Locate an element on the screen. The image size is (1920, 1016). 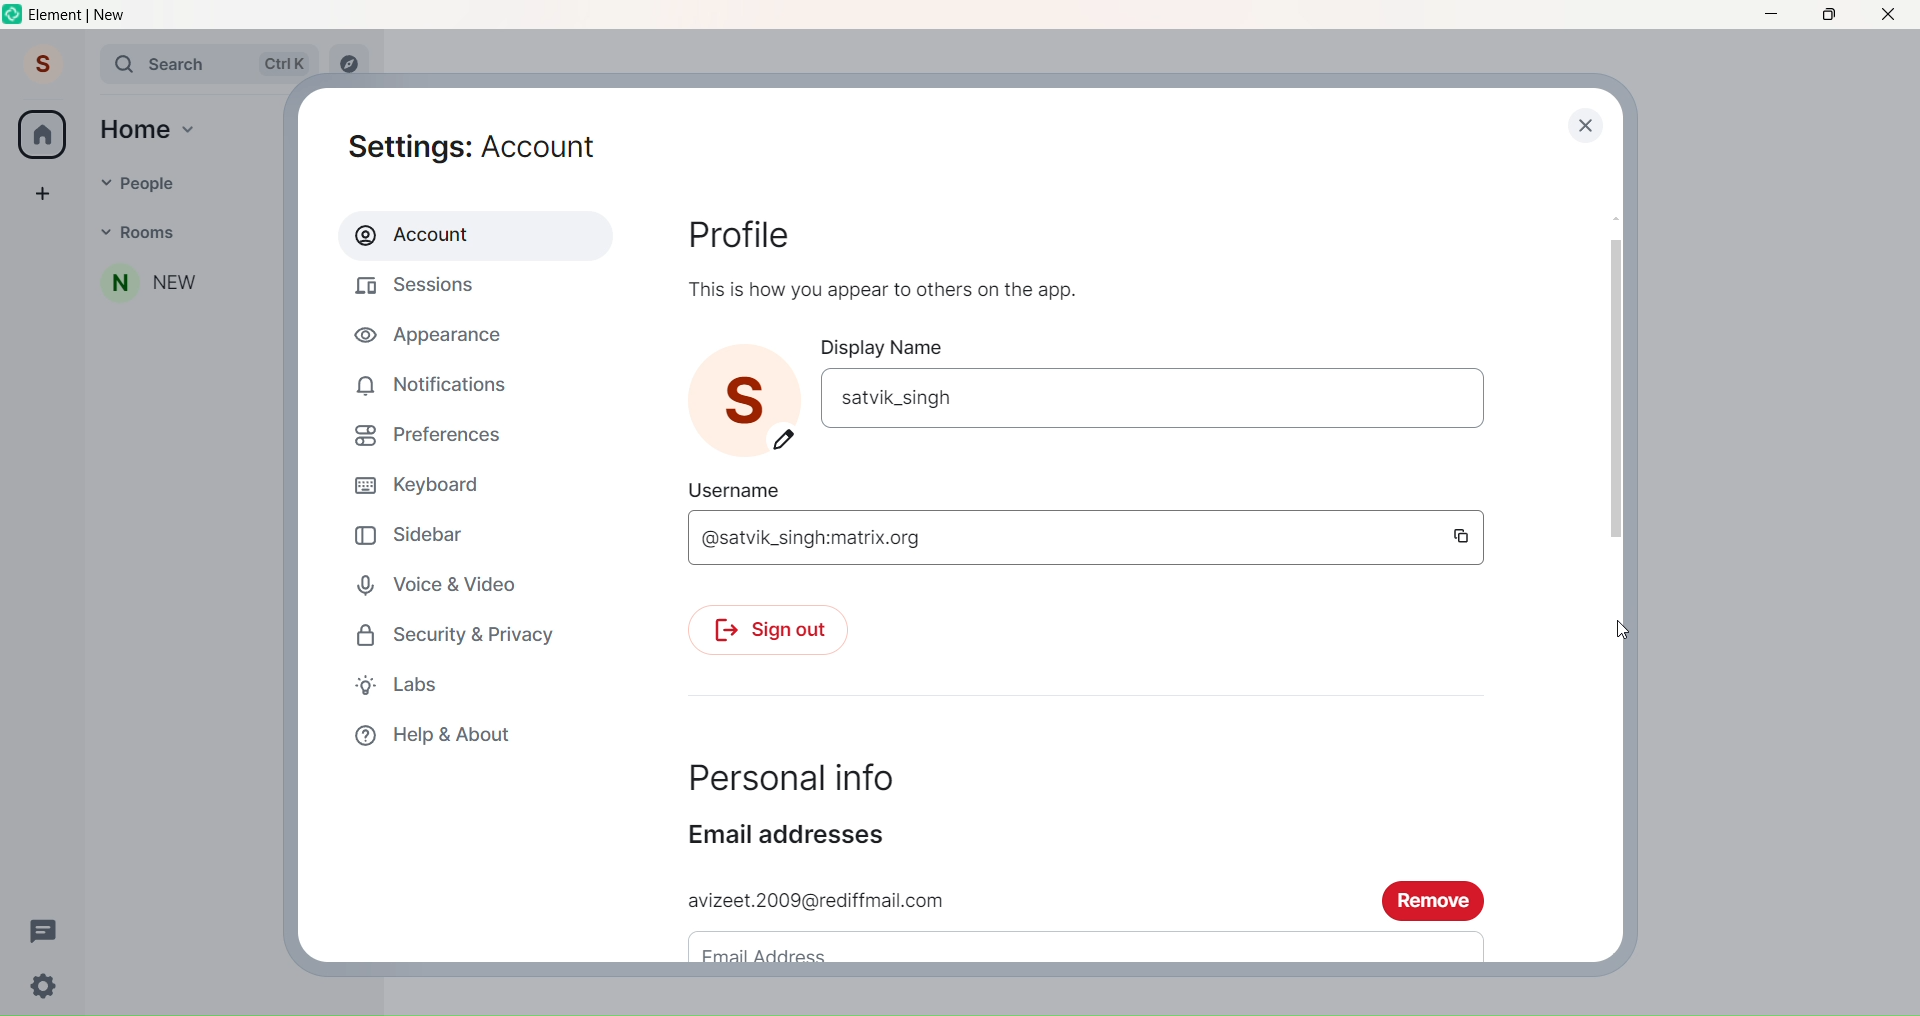
People added to Room is located at coordinates (186, 283).